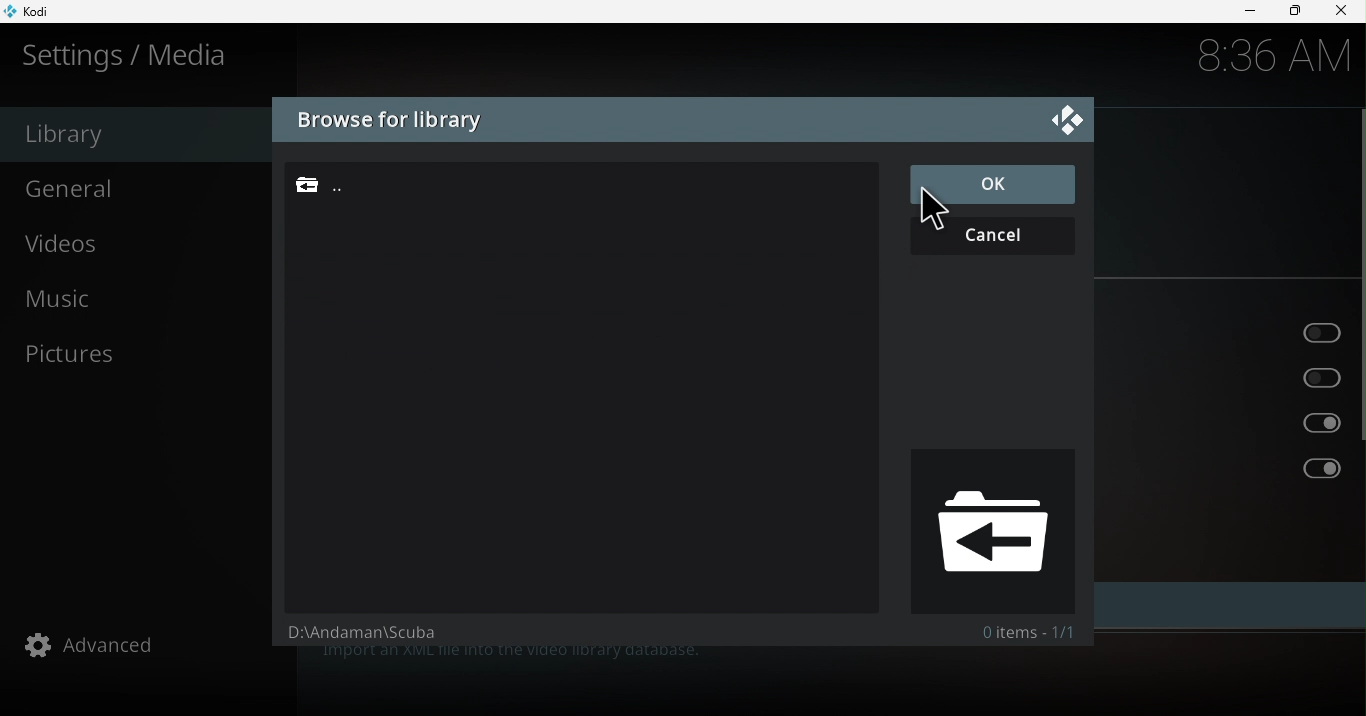 This screenshot has height=716, width=1366. What do you see at coordinates (138, 303) in the screenshot?
I see `Music` at bounding box center [138, 303].